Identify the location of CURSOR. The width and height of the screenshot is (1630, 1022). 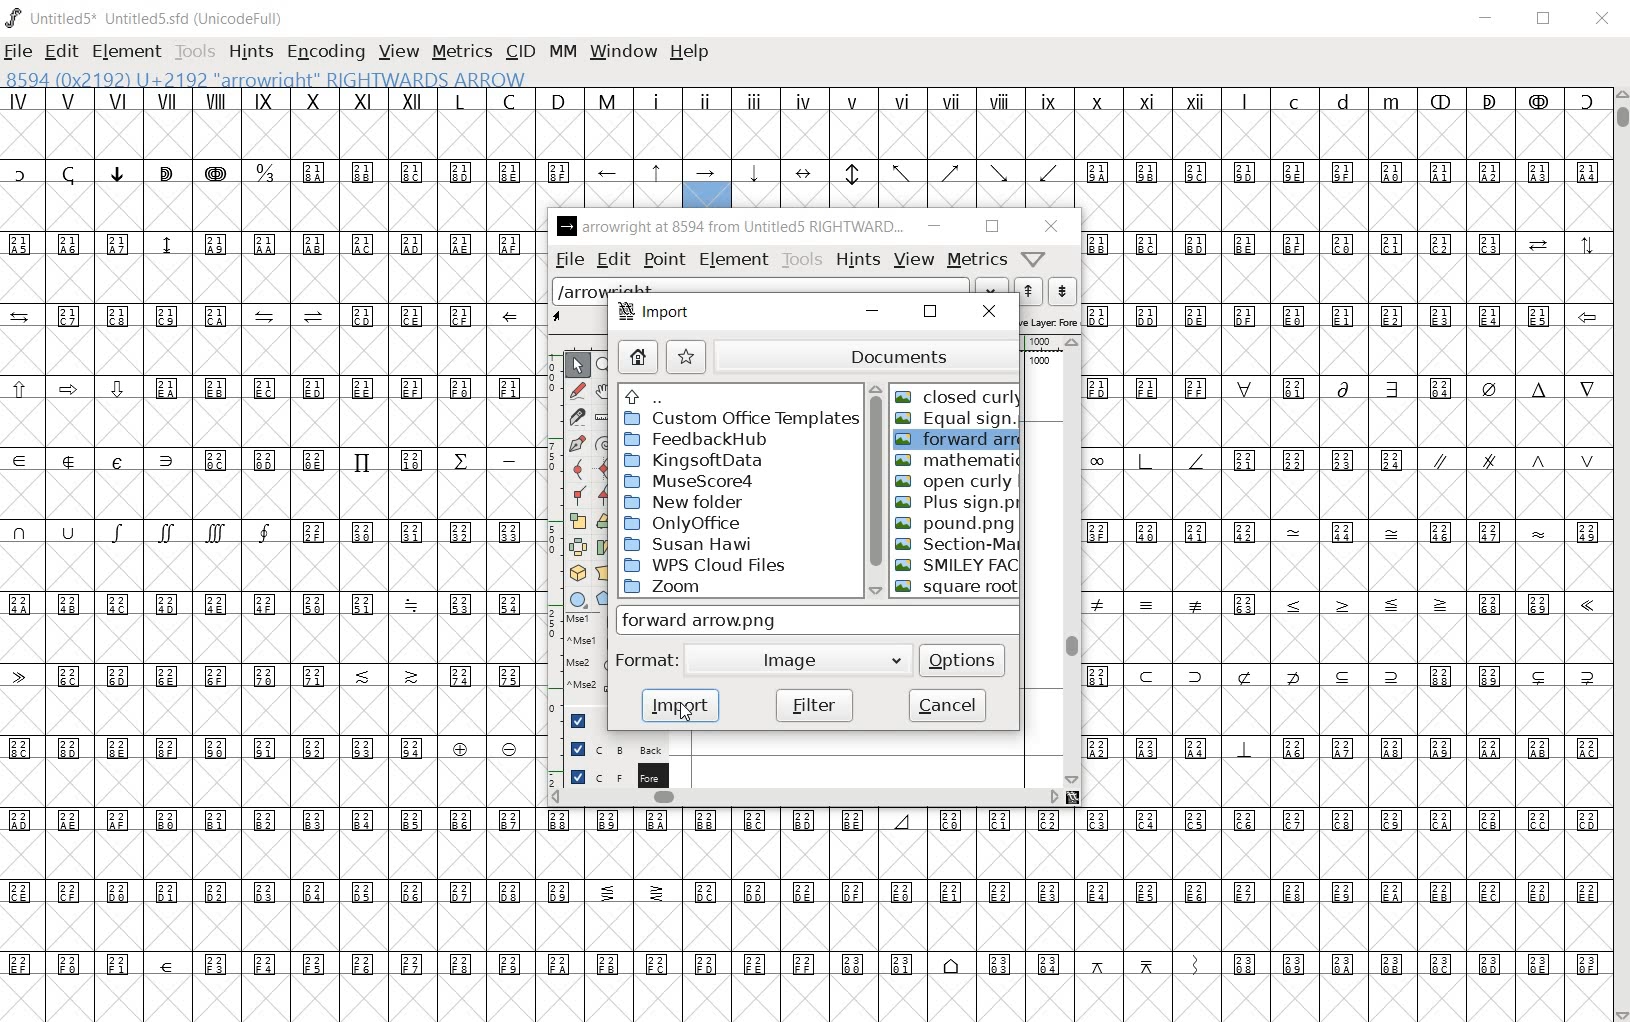
(683, 716).